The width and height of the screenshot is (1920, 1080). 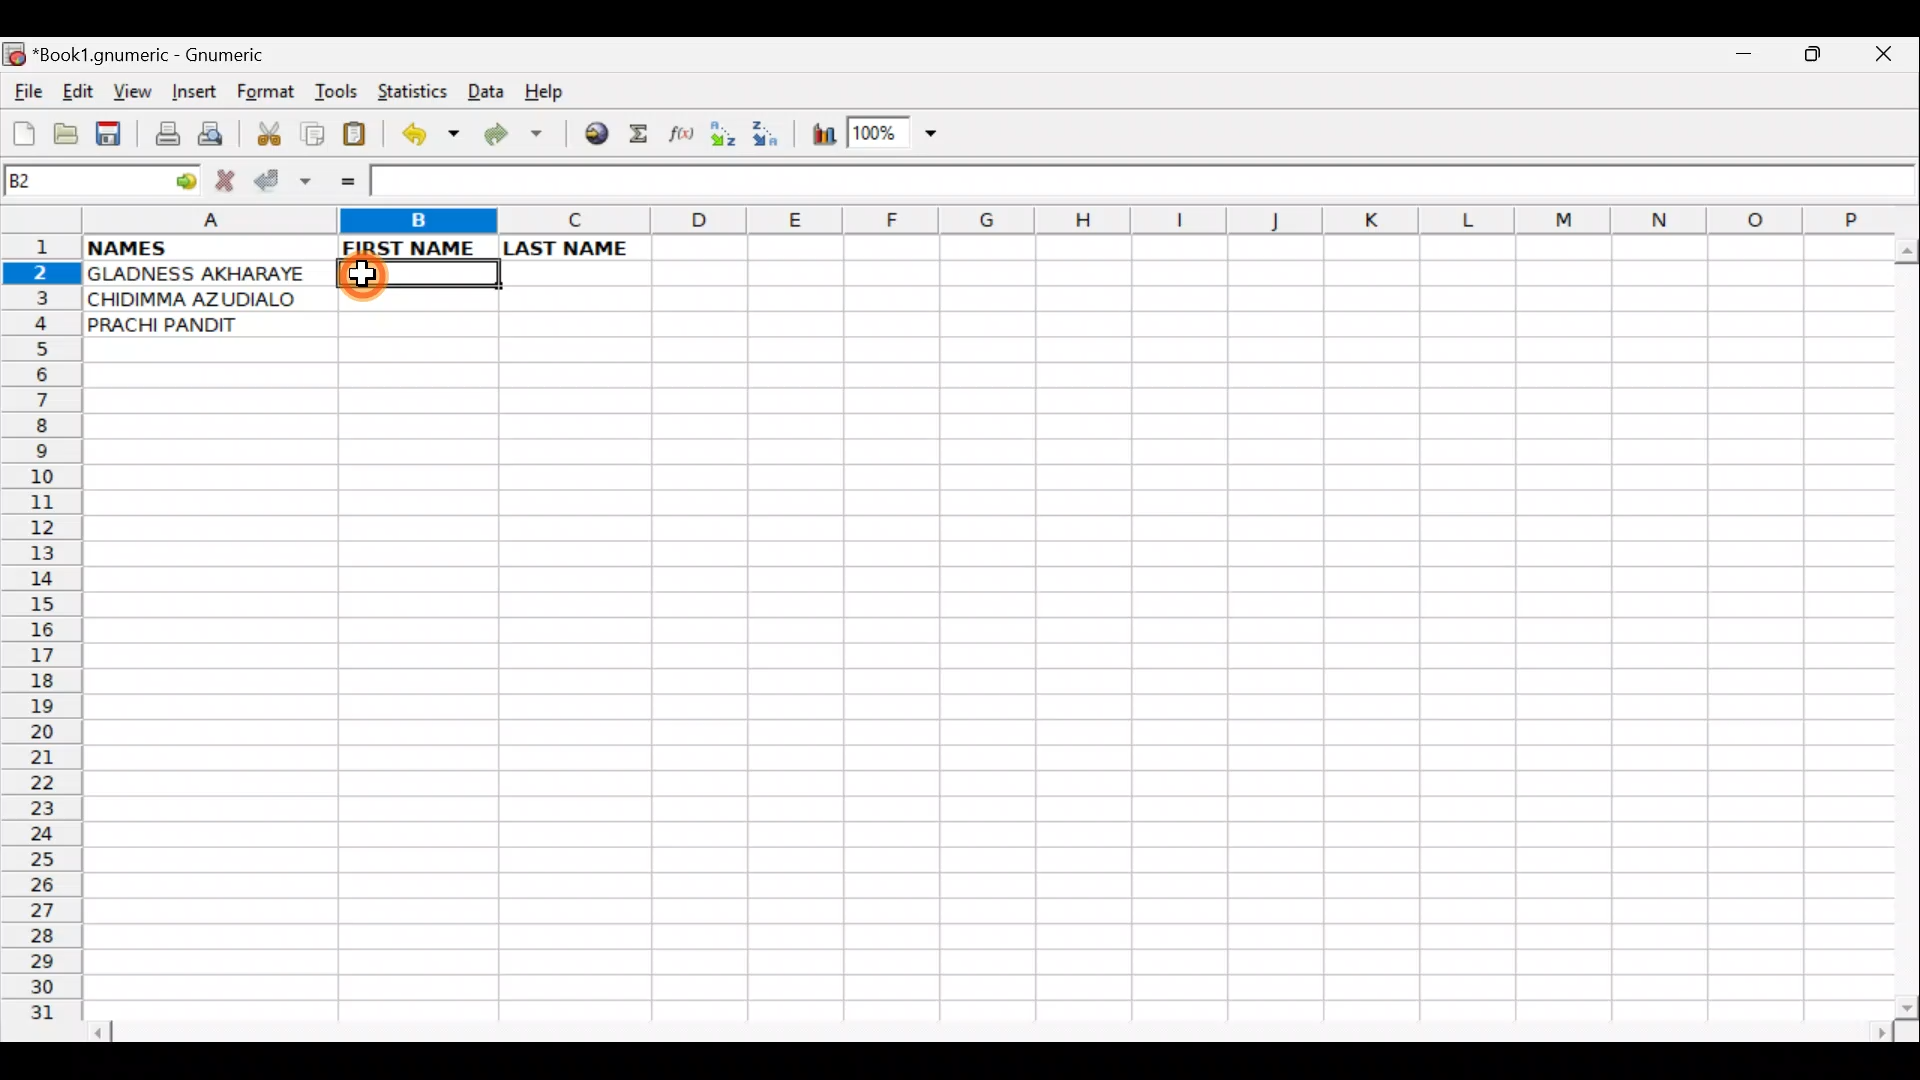 What do you see at coordinates (1816, 58) in the screenshot?
I see `Maximize` at bounding box center [1816, 58].